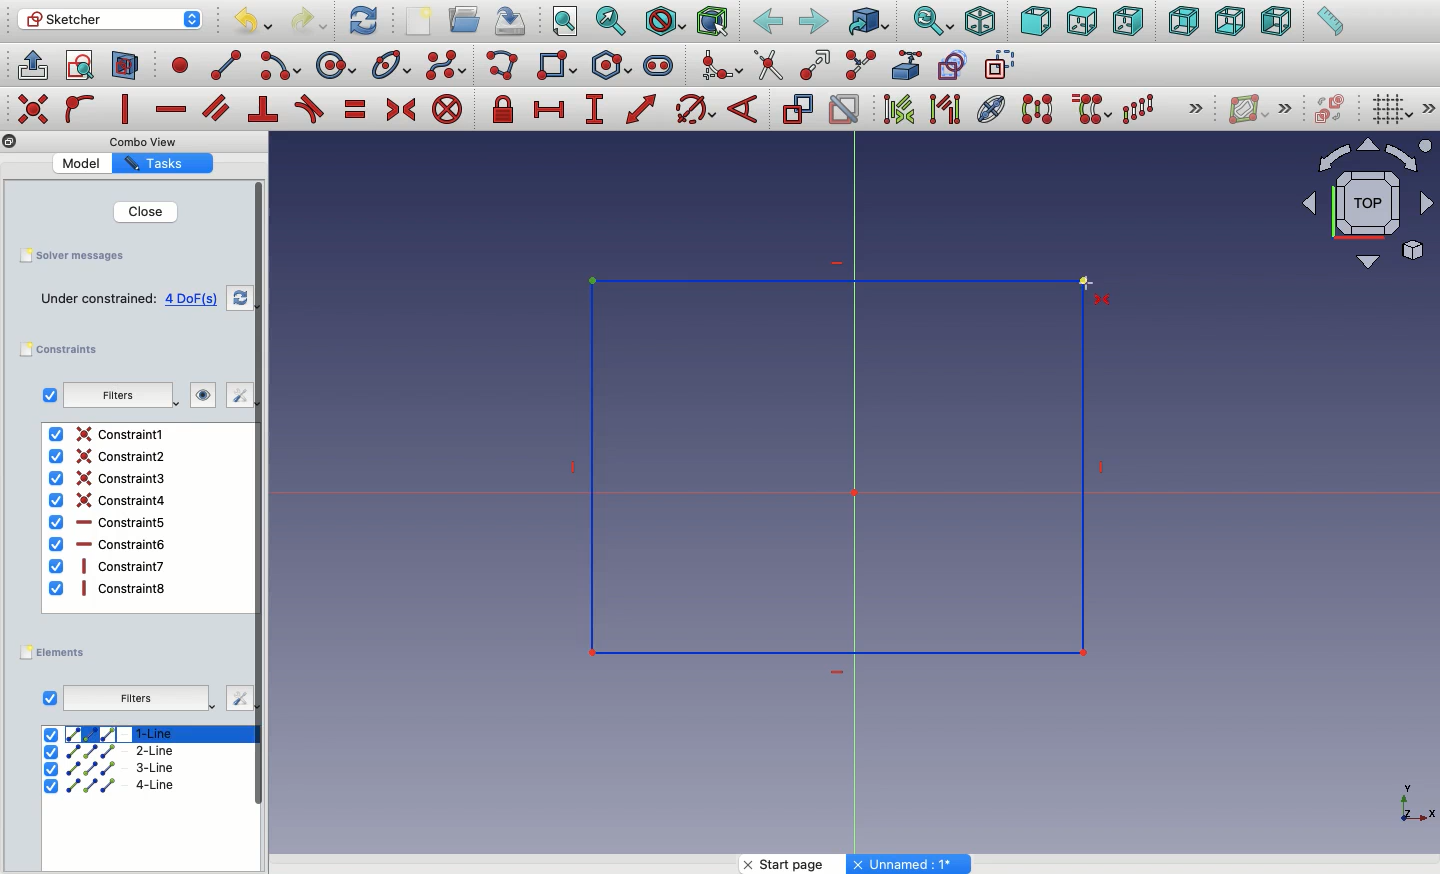 This screenshot has width=1440, height=874. I want to click on Symmetry, so click(1036, 109).